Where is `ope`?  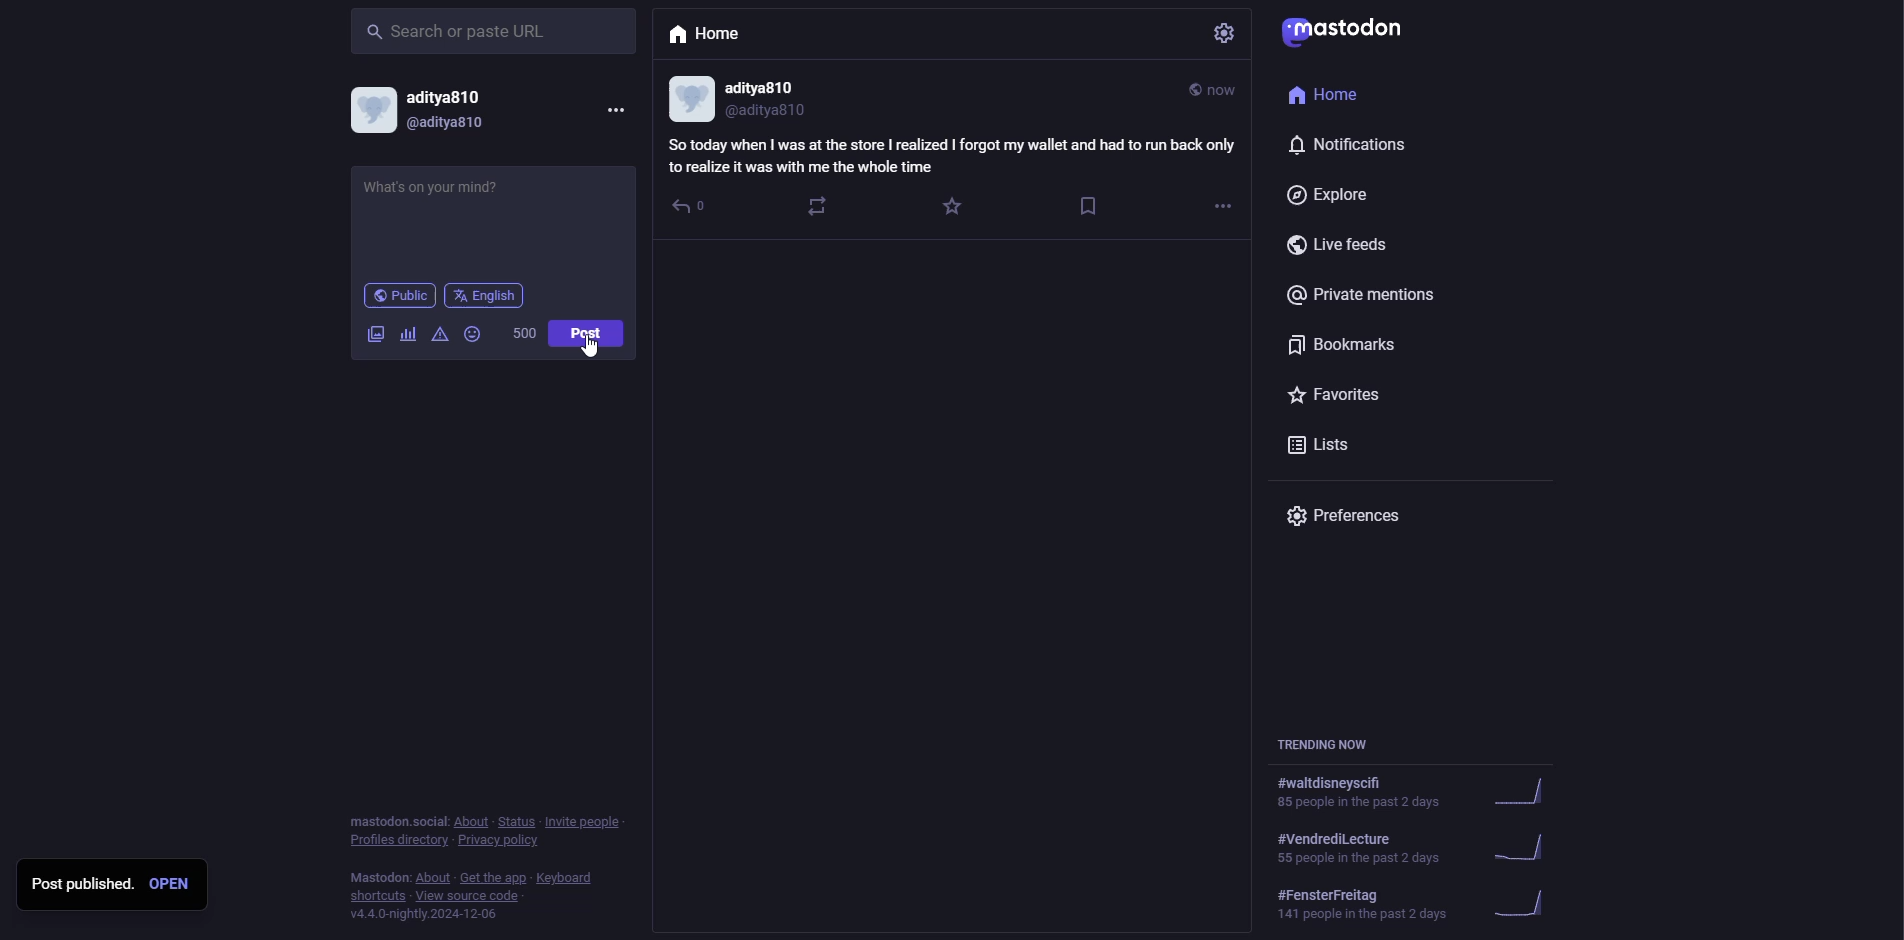 ope is located at coordinates (175, 885).